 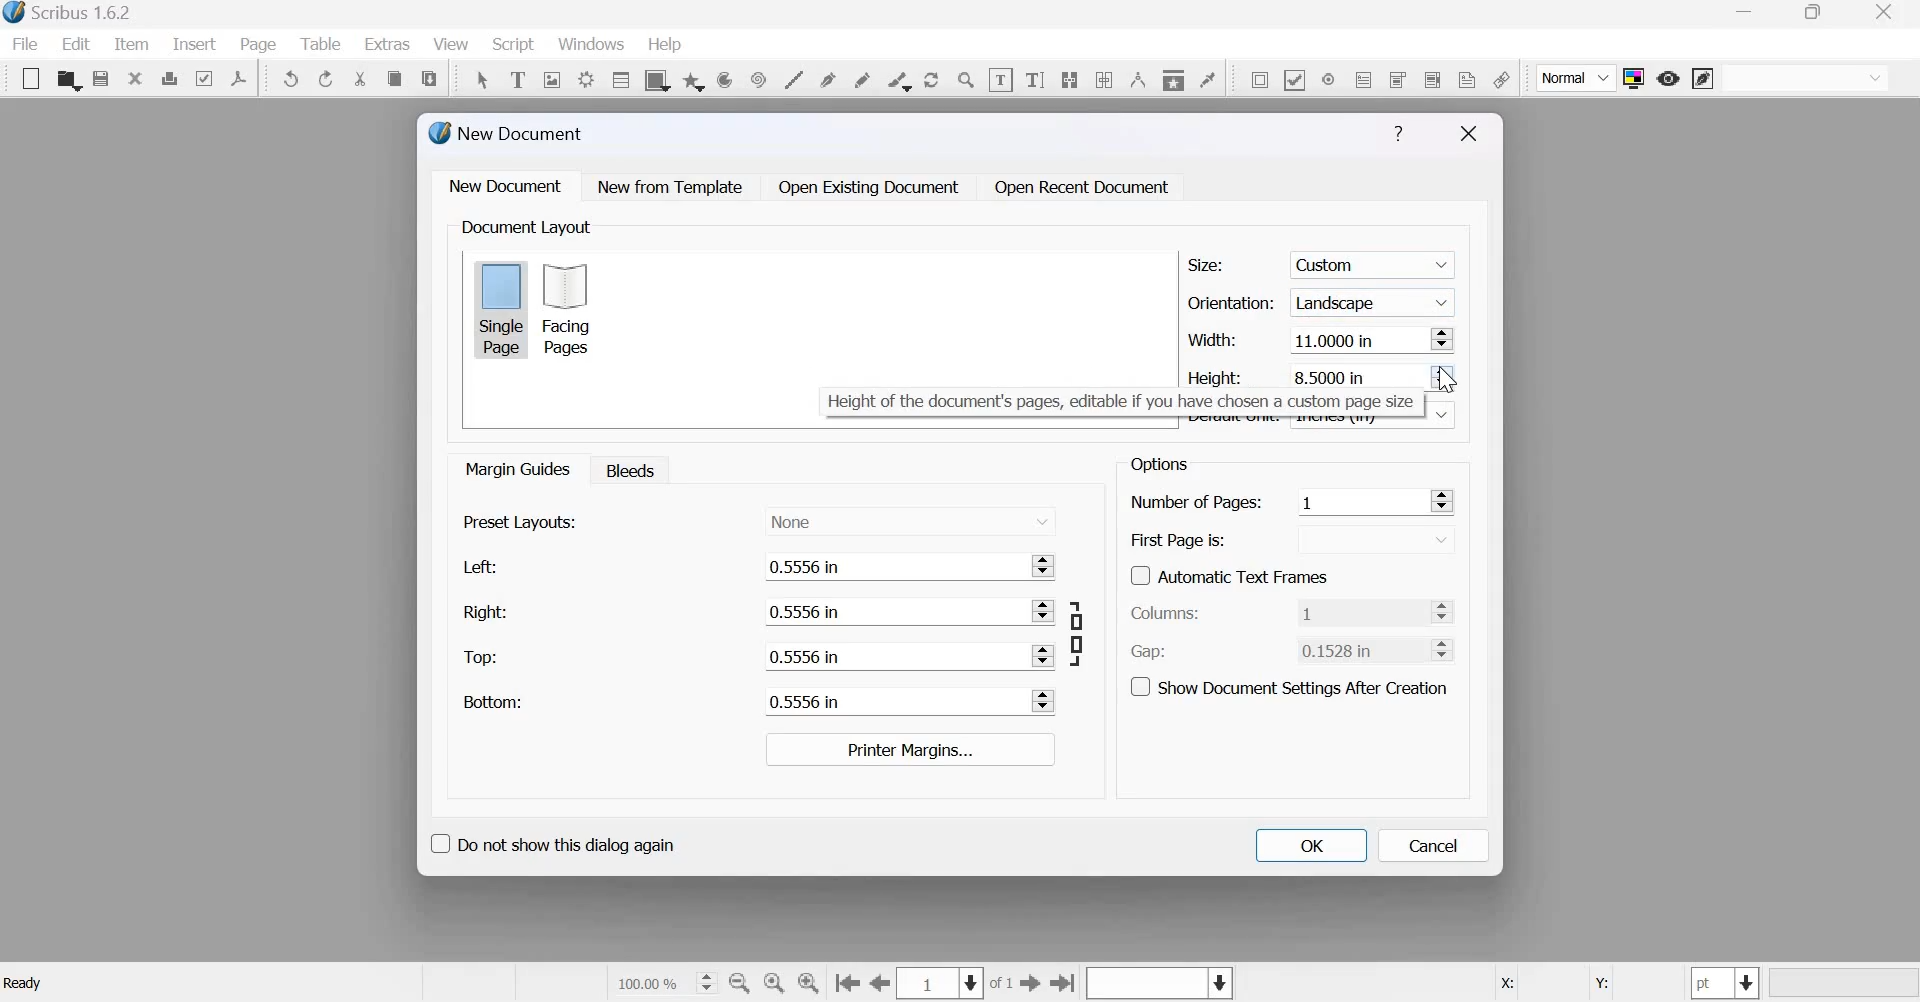 What do you see at coordinates (388, 44) in the screenshot?
I see `extras` at bounding box center [388, 44].